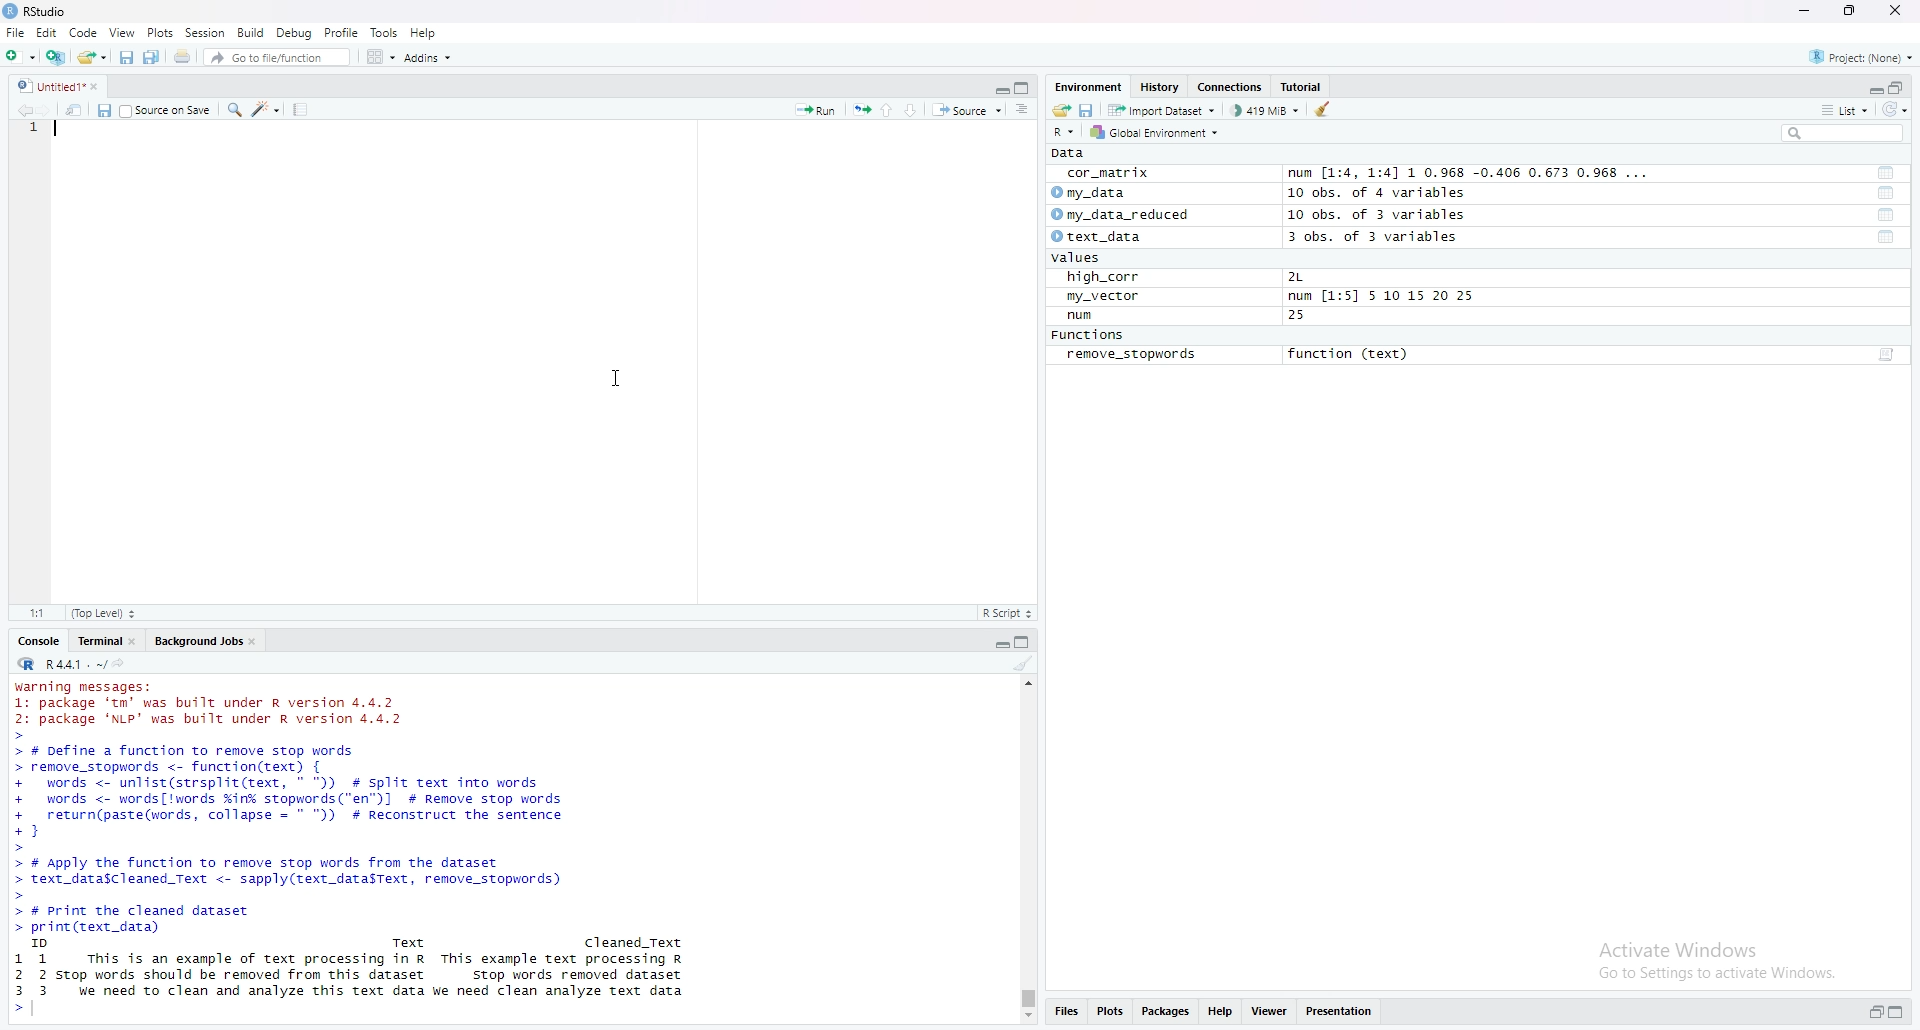 This screenshot has width=1920, height=1030. What do you see at coordinates (1383, 194) in the screenshot?
I see `10 obs. of 4 variables` at bounding box center [1383, 194].